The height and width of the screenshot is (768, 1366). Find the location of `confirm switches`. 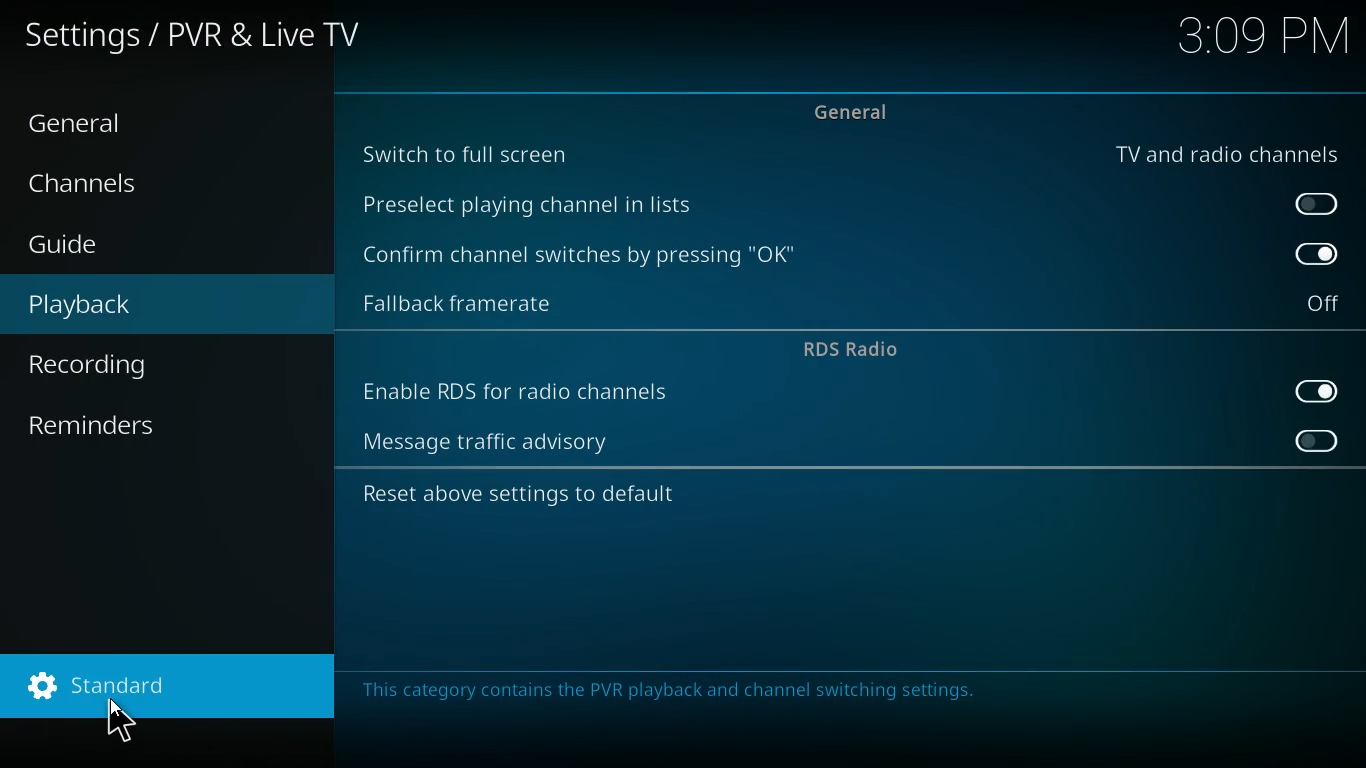

confirm switches is located at coordinates (587, 256).